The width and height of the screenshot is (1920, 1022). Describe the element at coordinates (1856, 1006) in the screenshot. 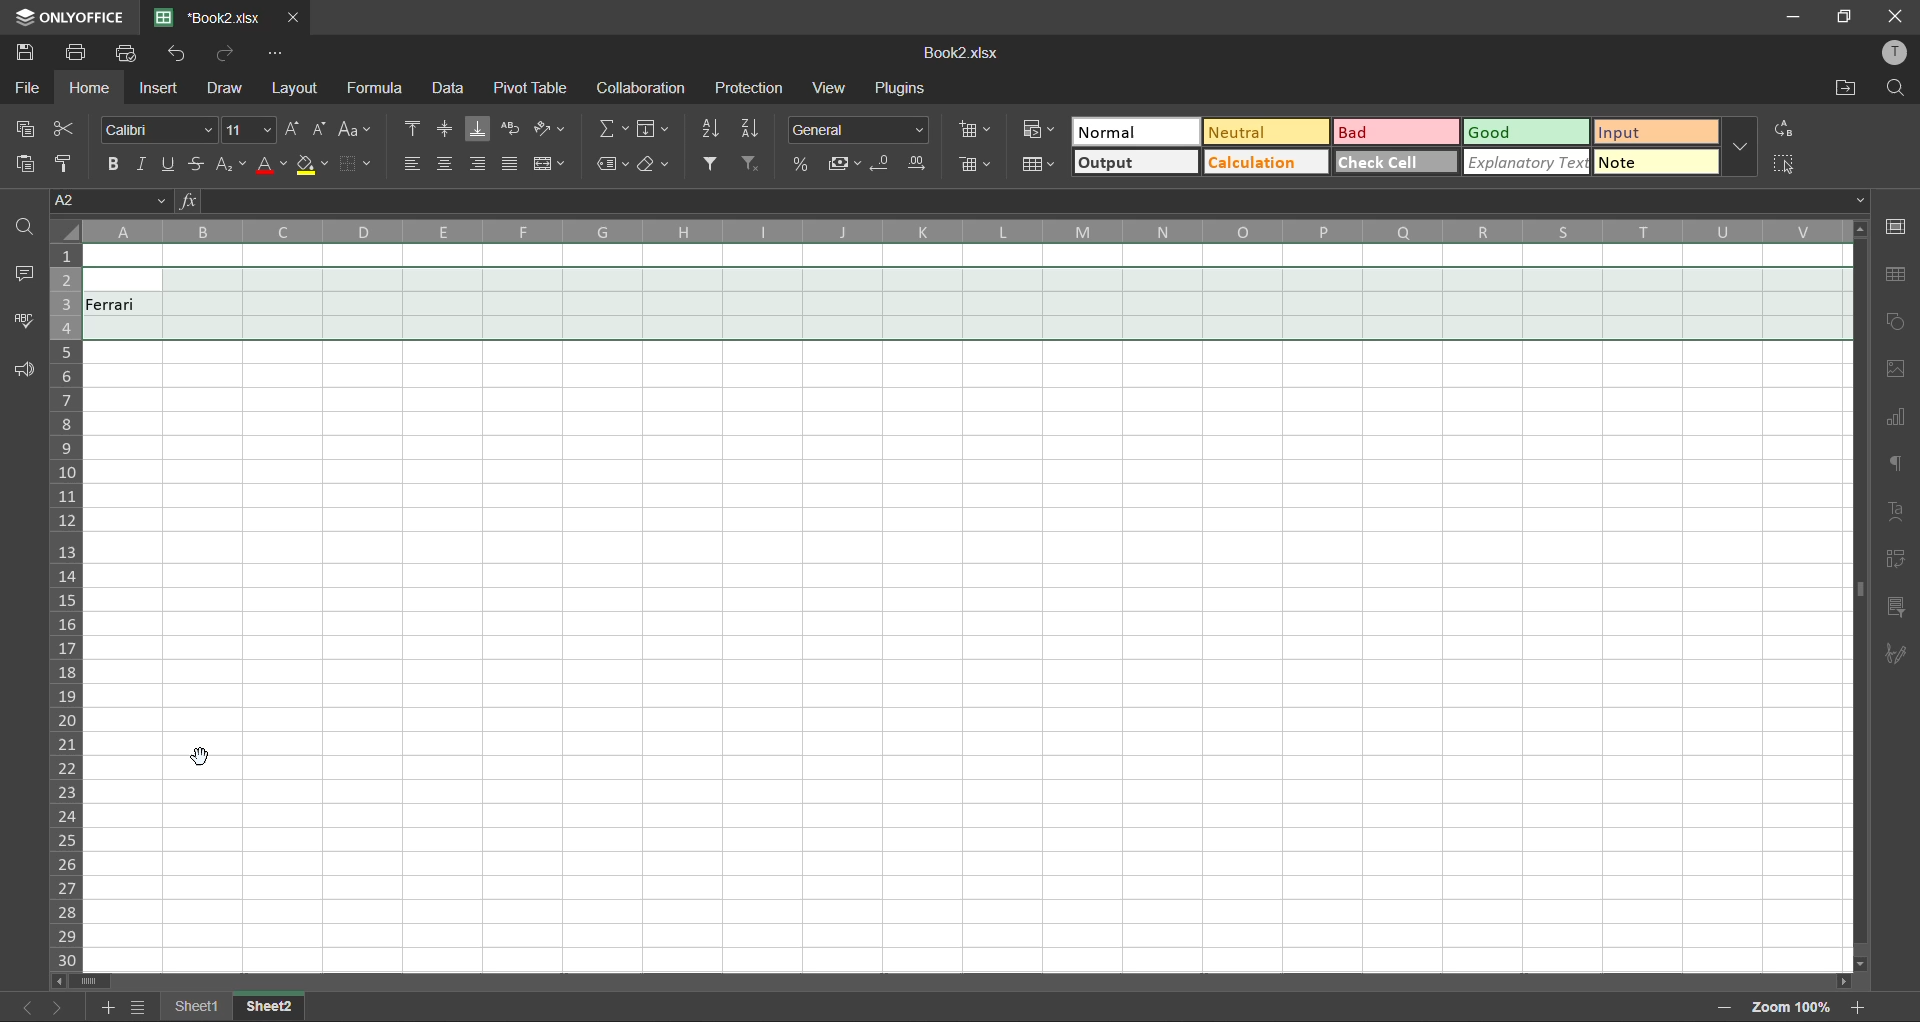

I see `zoom in` at that location.